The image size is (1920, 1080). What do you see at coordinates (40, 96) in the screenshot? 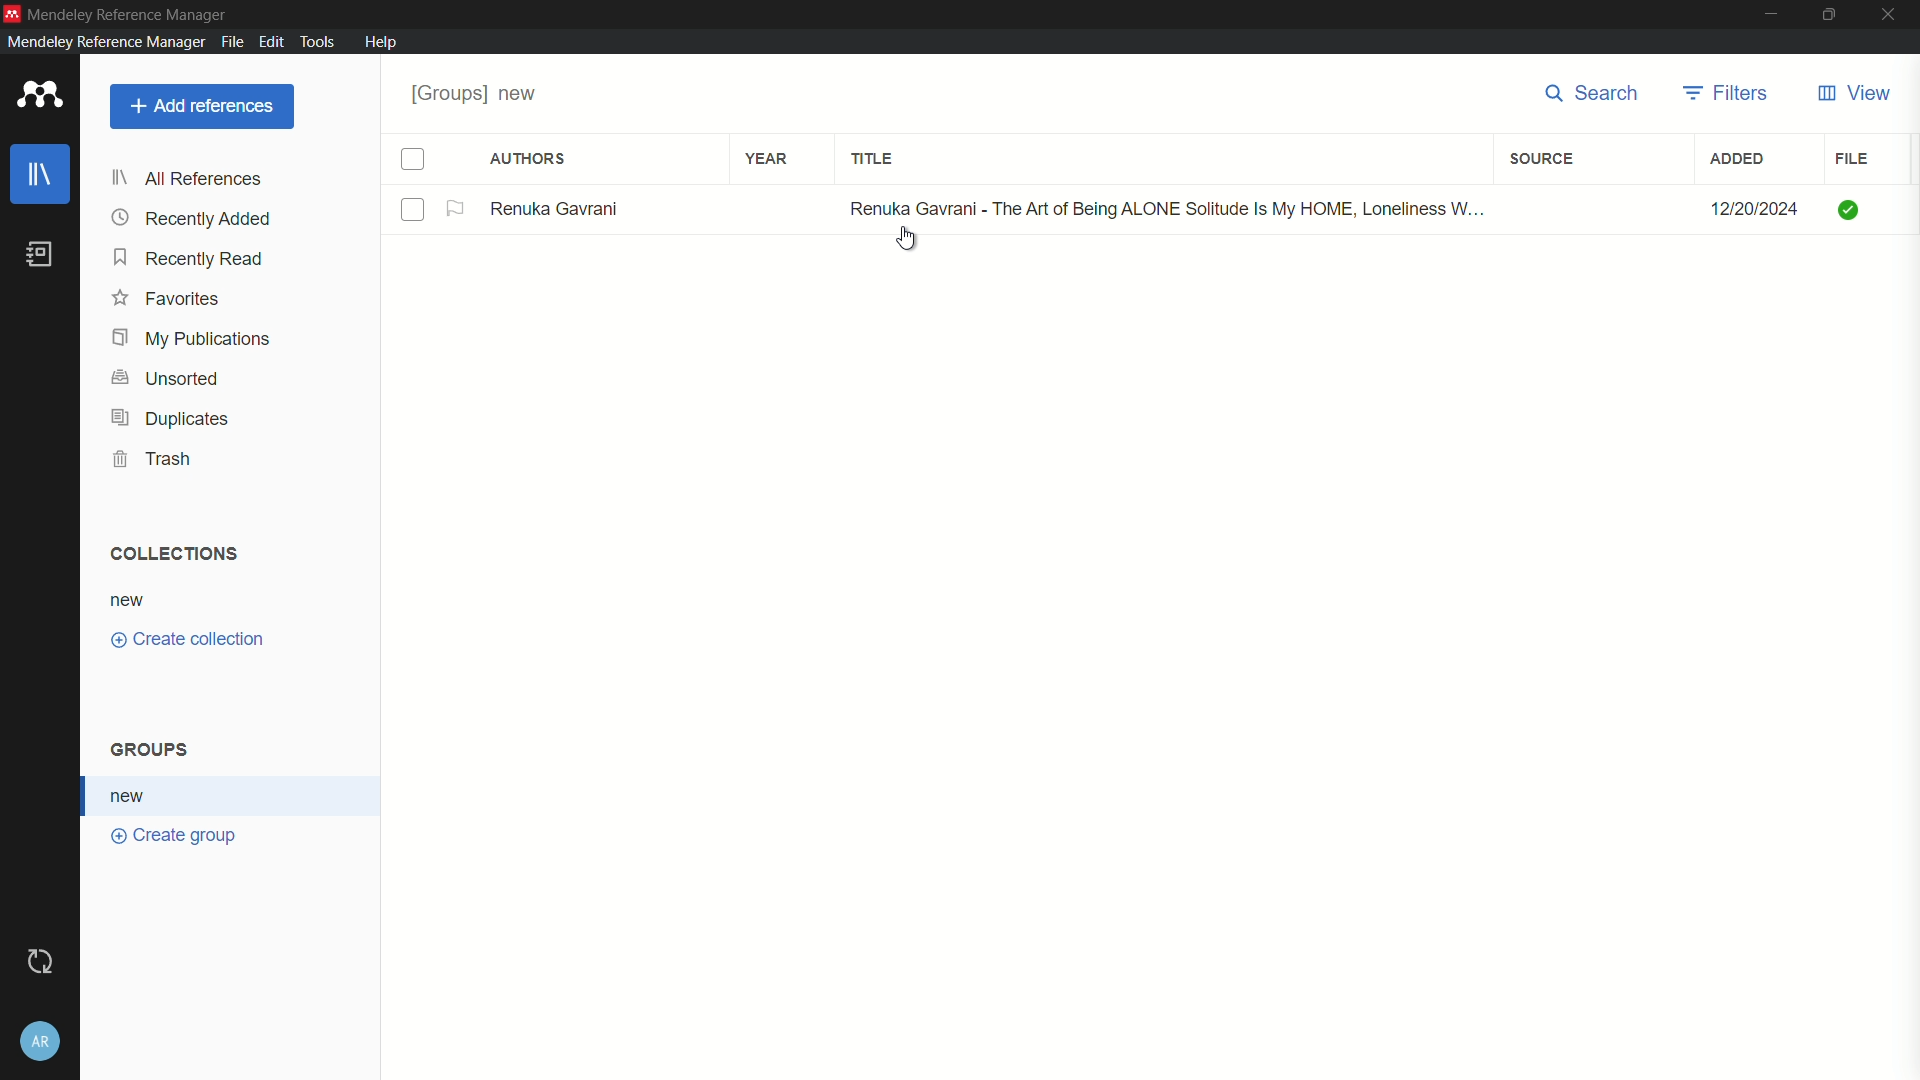
I see `app icon` at bounding box center [40, 96].